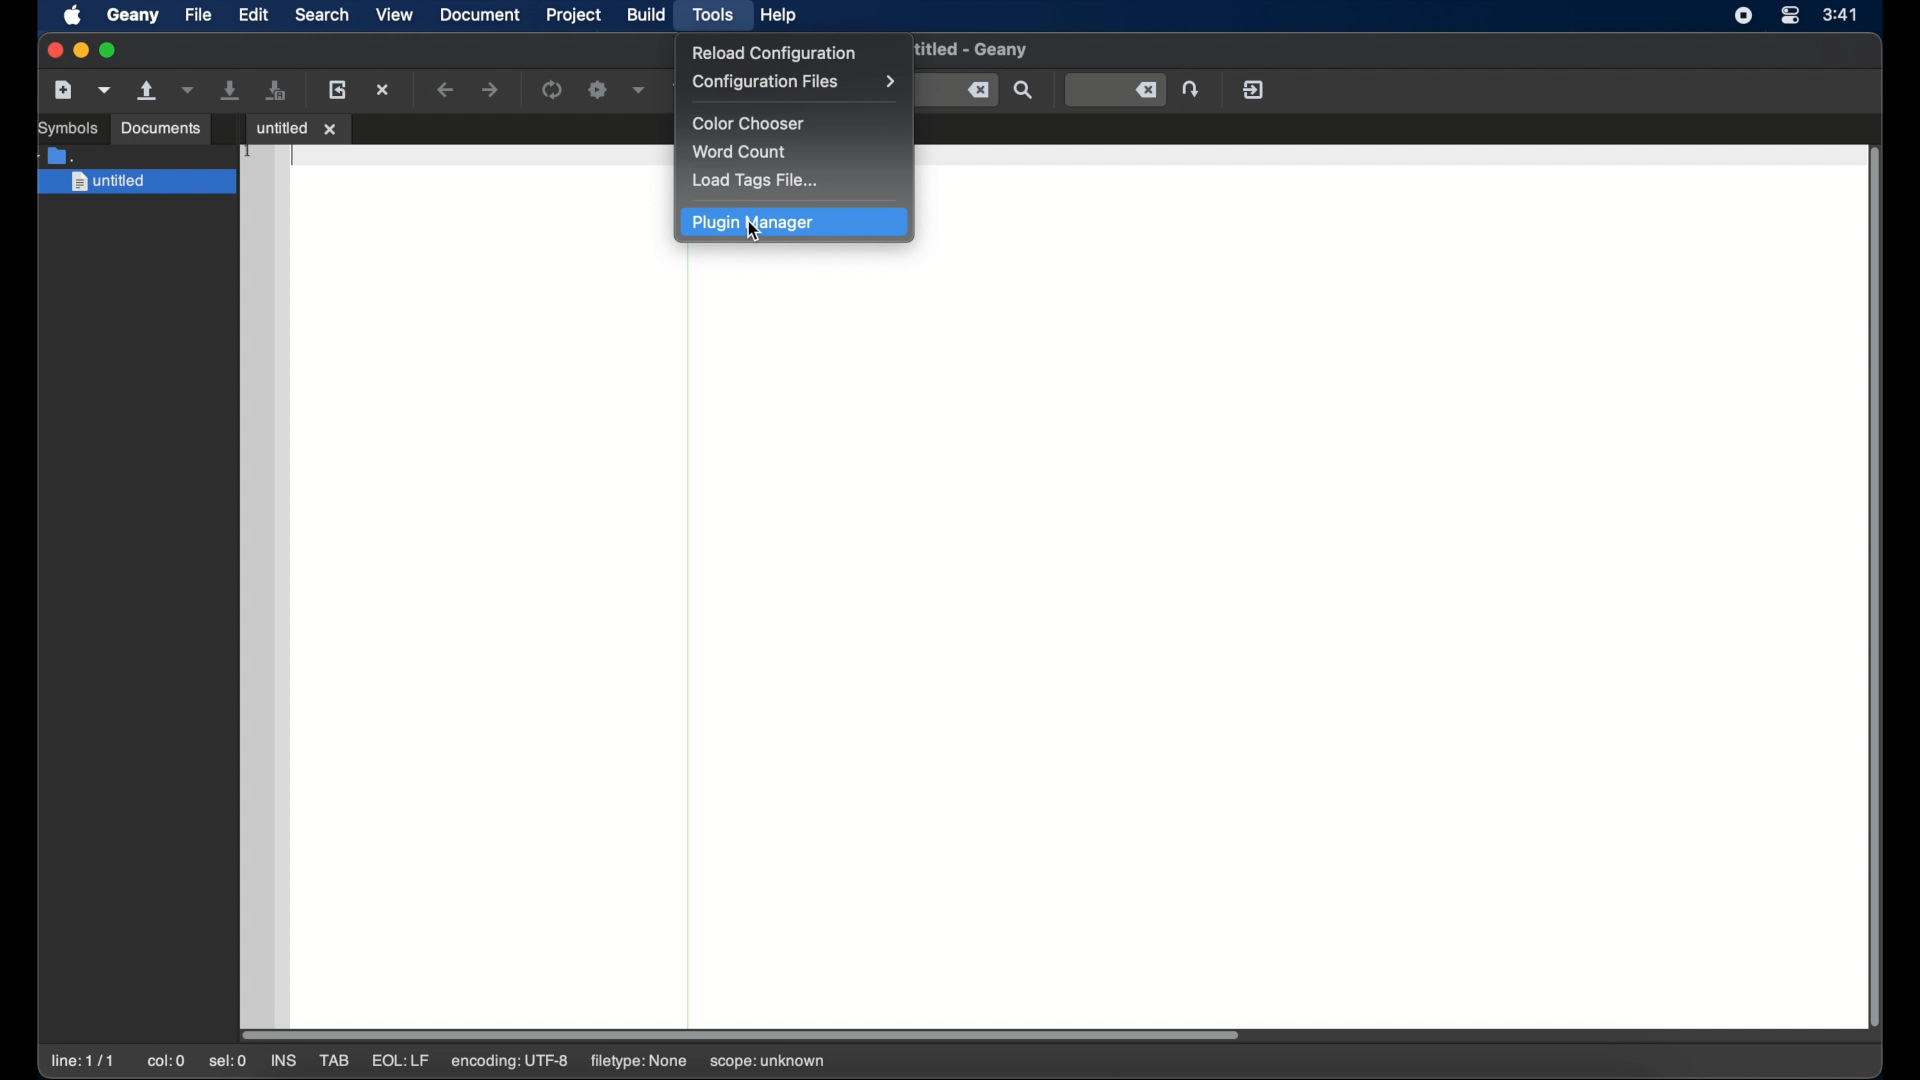  I want to click on close, so click(53, 51).